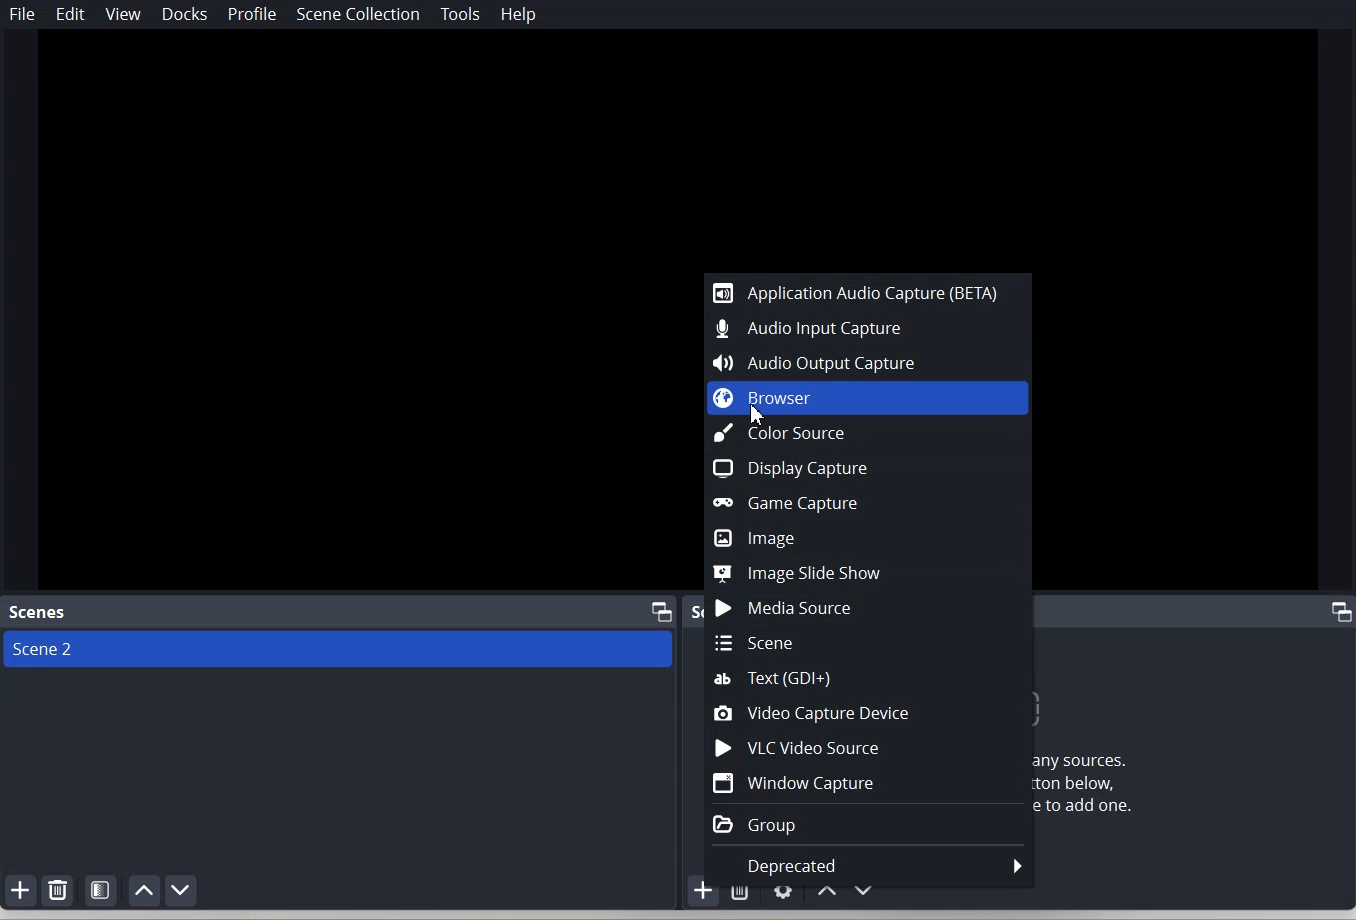  I want to click on Move scene Down, so click(182, 890).